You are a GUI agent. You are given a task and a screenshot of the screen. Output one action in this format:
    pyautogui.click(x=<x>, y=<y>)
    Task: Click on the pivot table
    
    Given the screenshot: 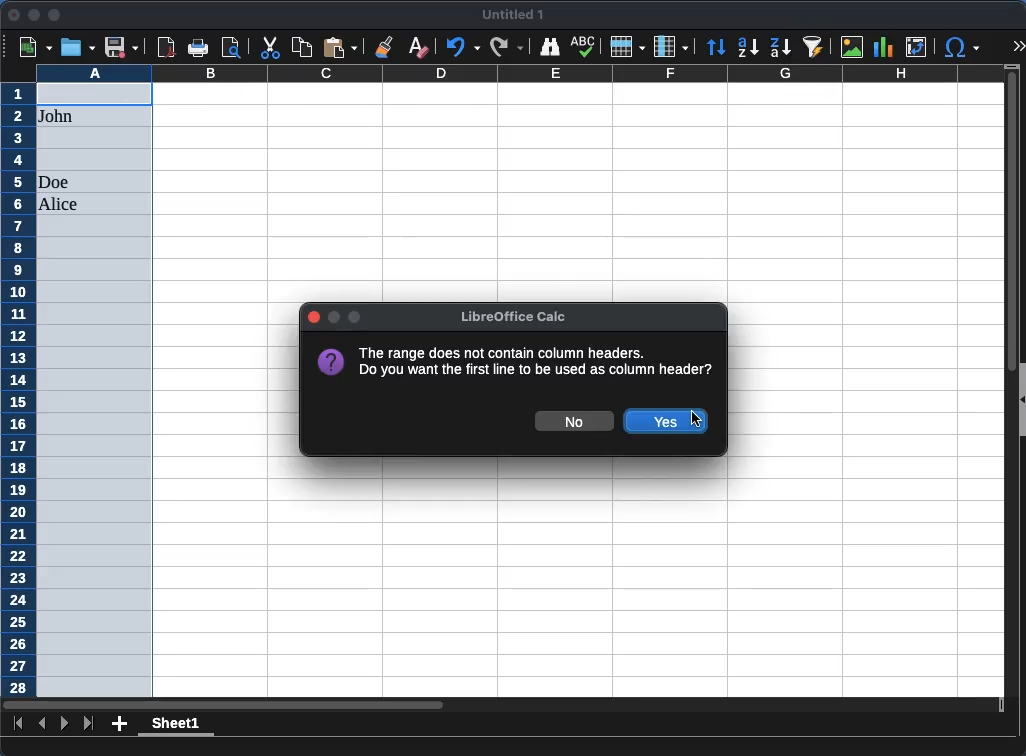 What is the action you would take?
    pyautogui.click(x=918, y=47)
    